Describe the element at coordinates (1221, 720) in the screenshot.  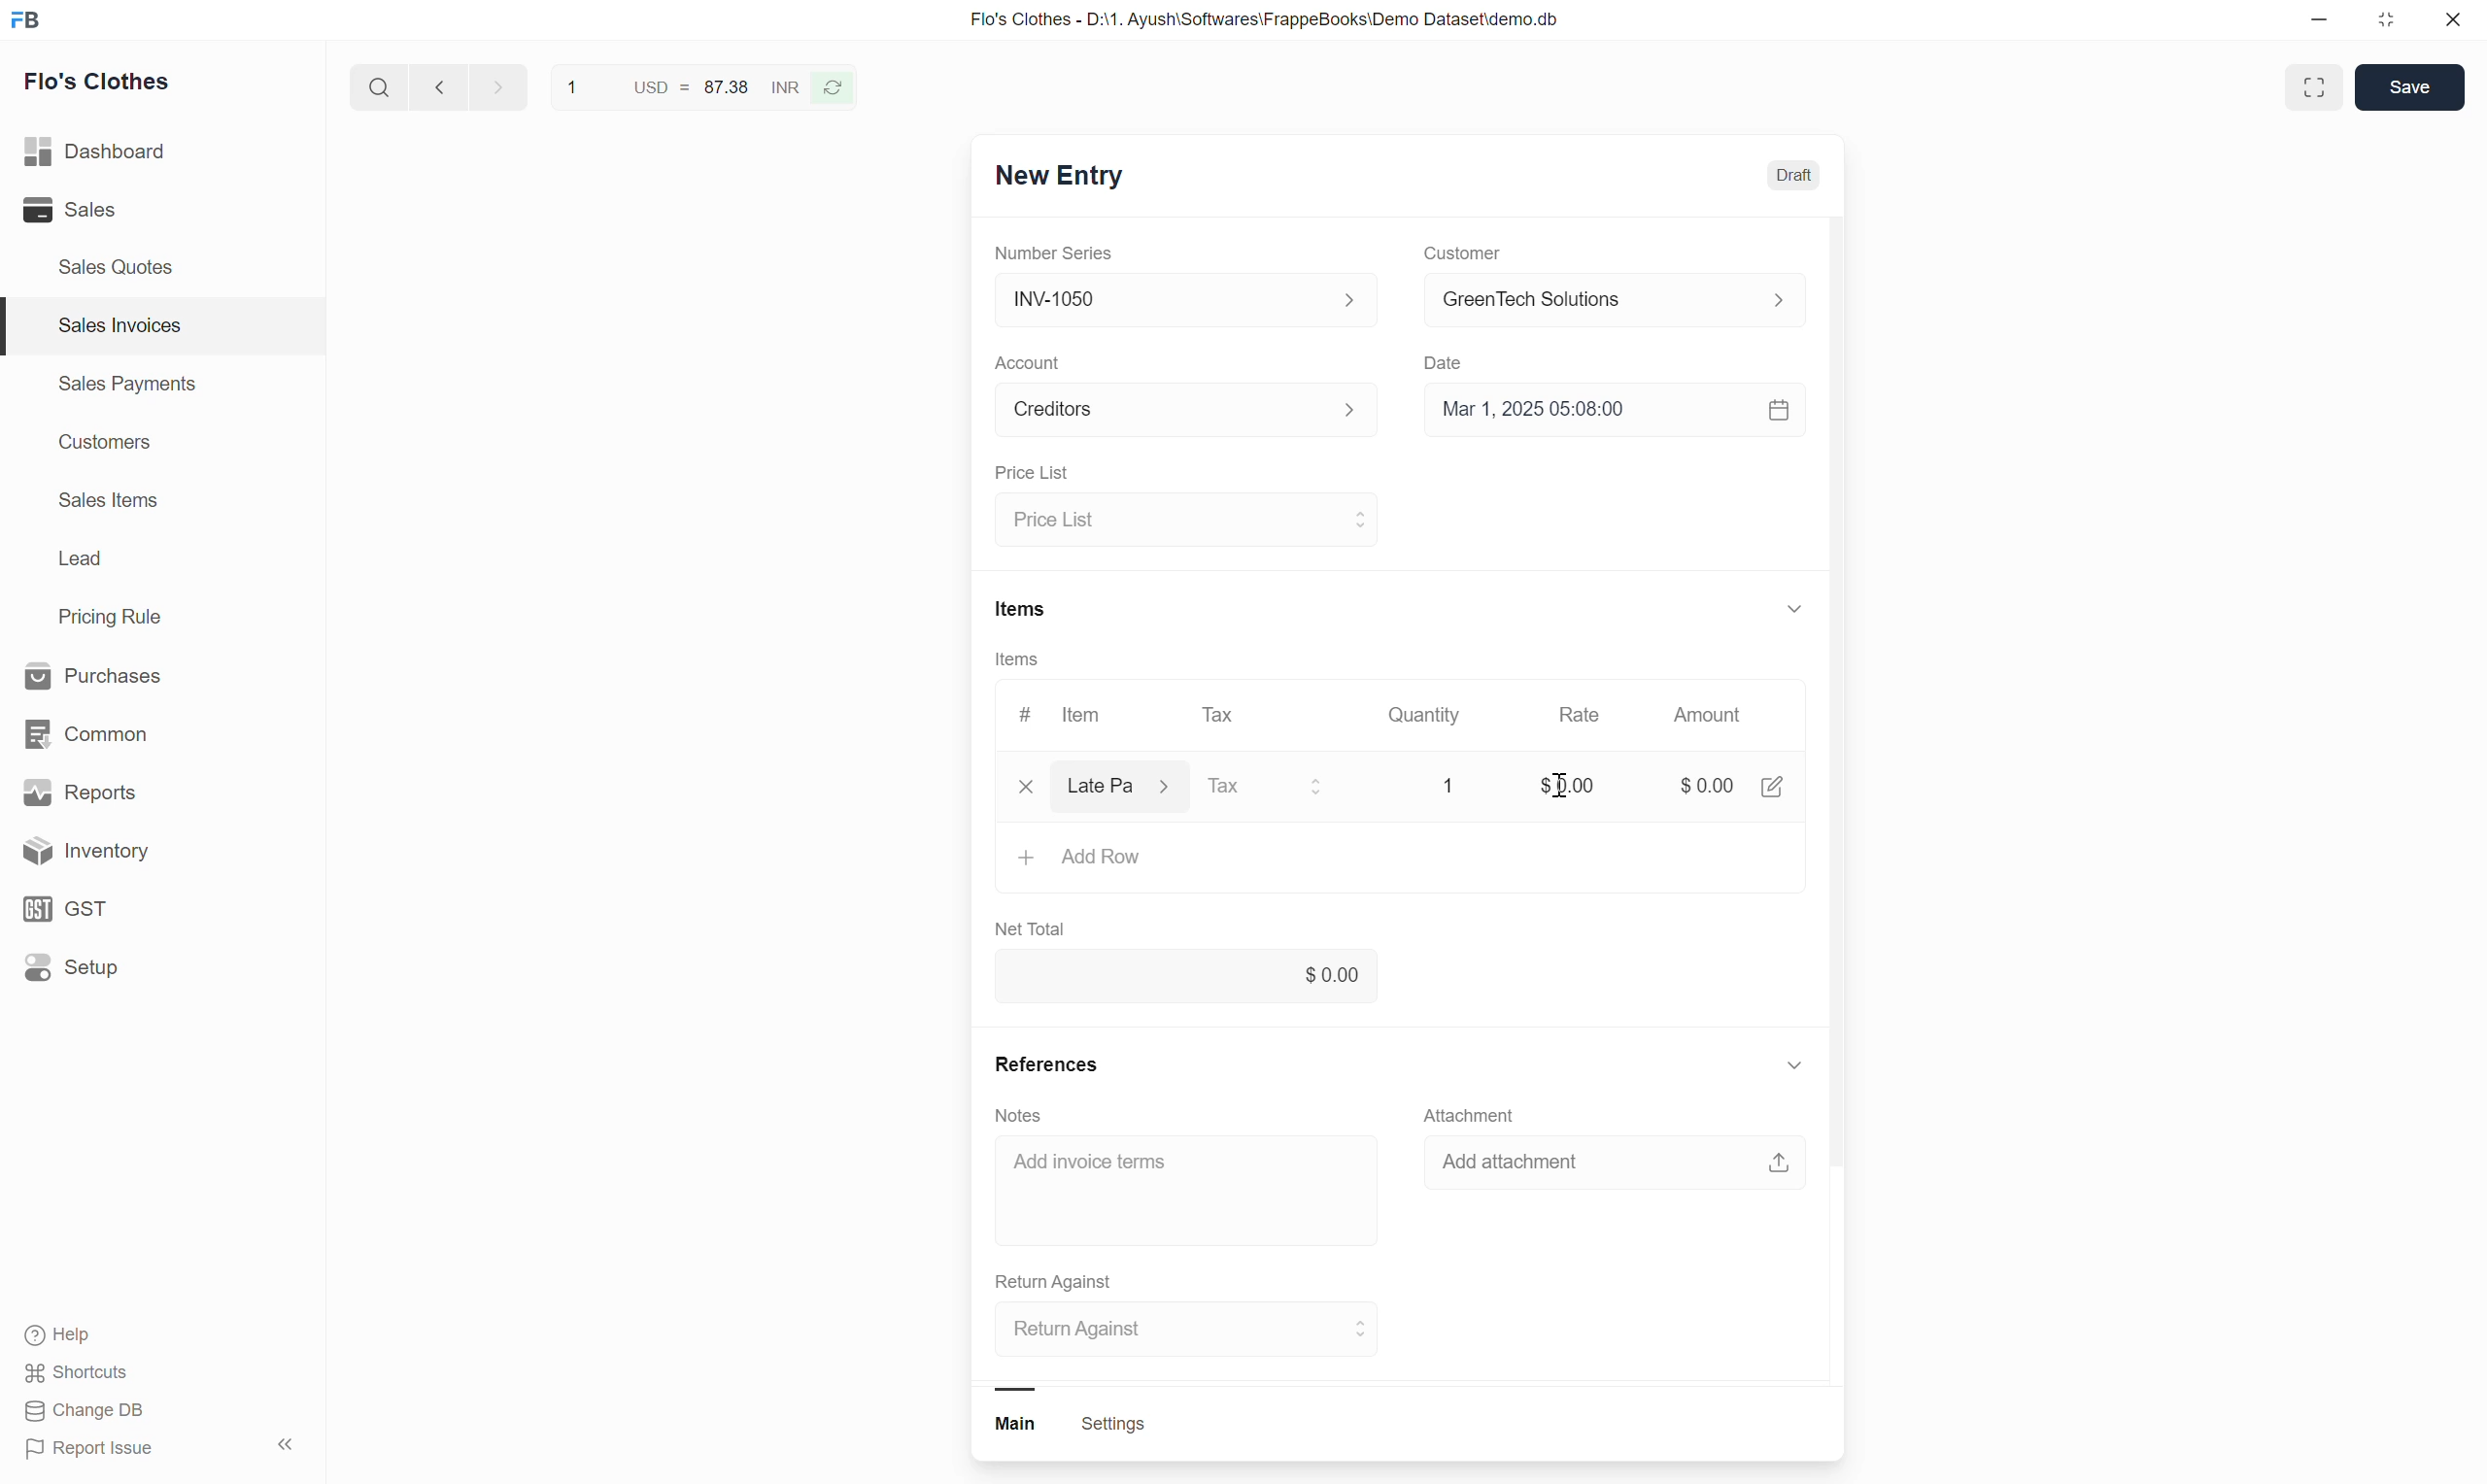
I see `Tax` at that location.